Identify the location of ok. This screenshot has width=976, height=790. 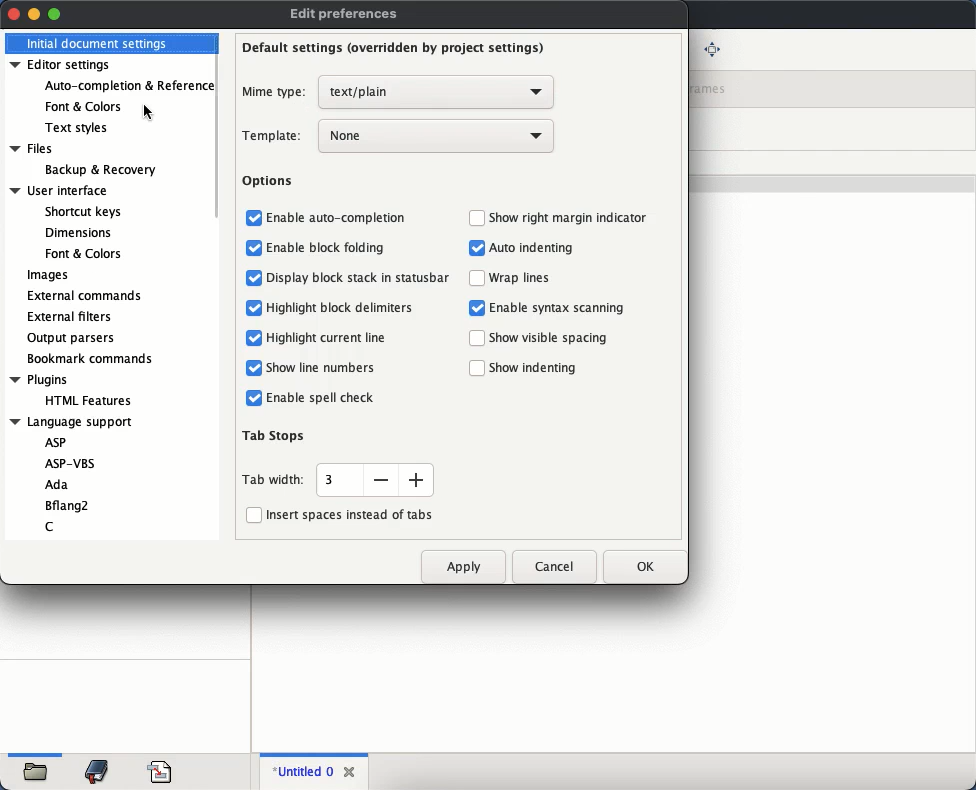
(644, 566).